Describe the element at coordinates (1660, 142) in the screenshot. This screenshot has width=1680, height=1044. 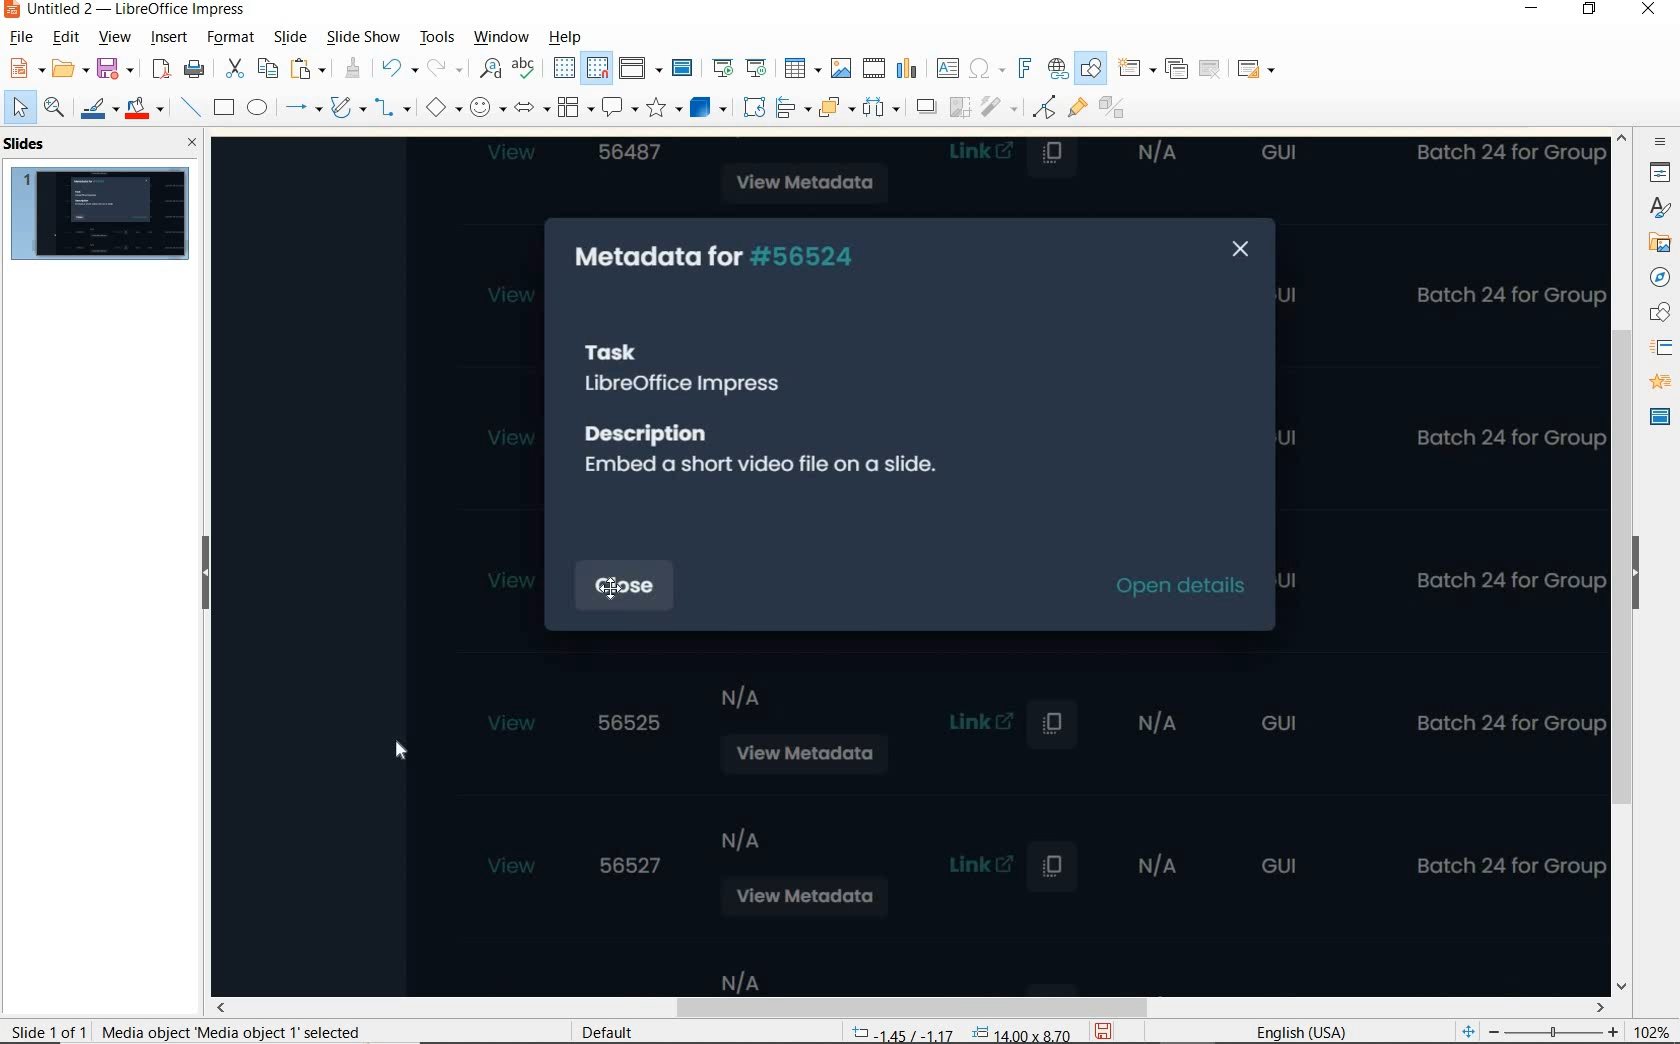
I see `SIDEBAR SETTINGS` at that location.